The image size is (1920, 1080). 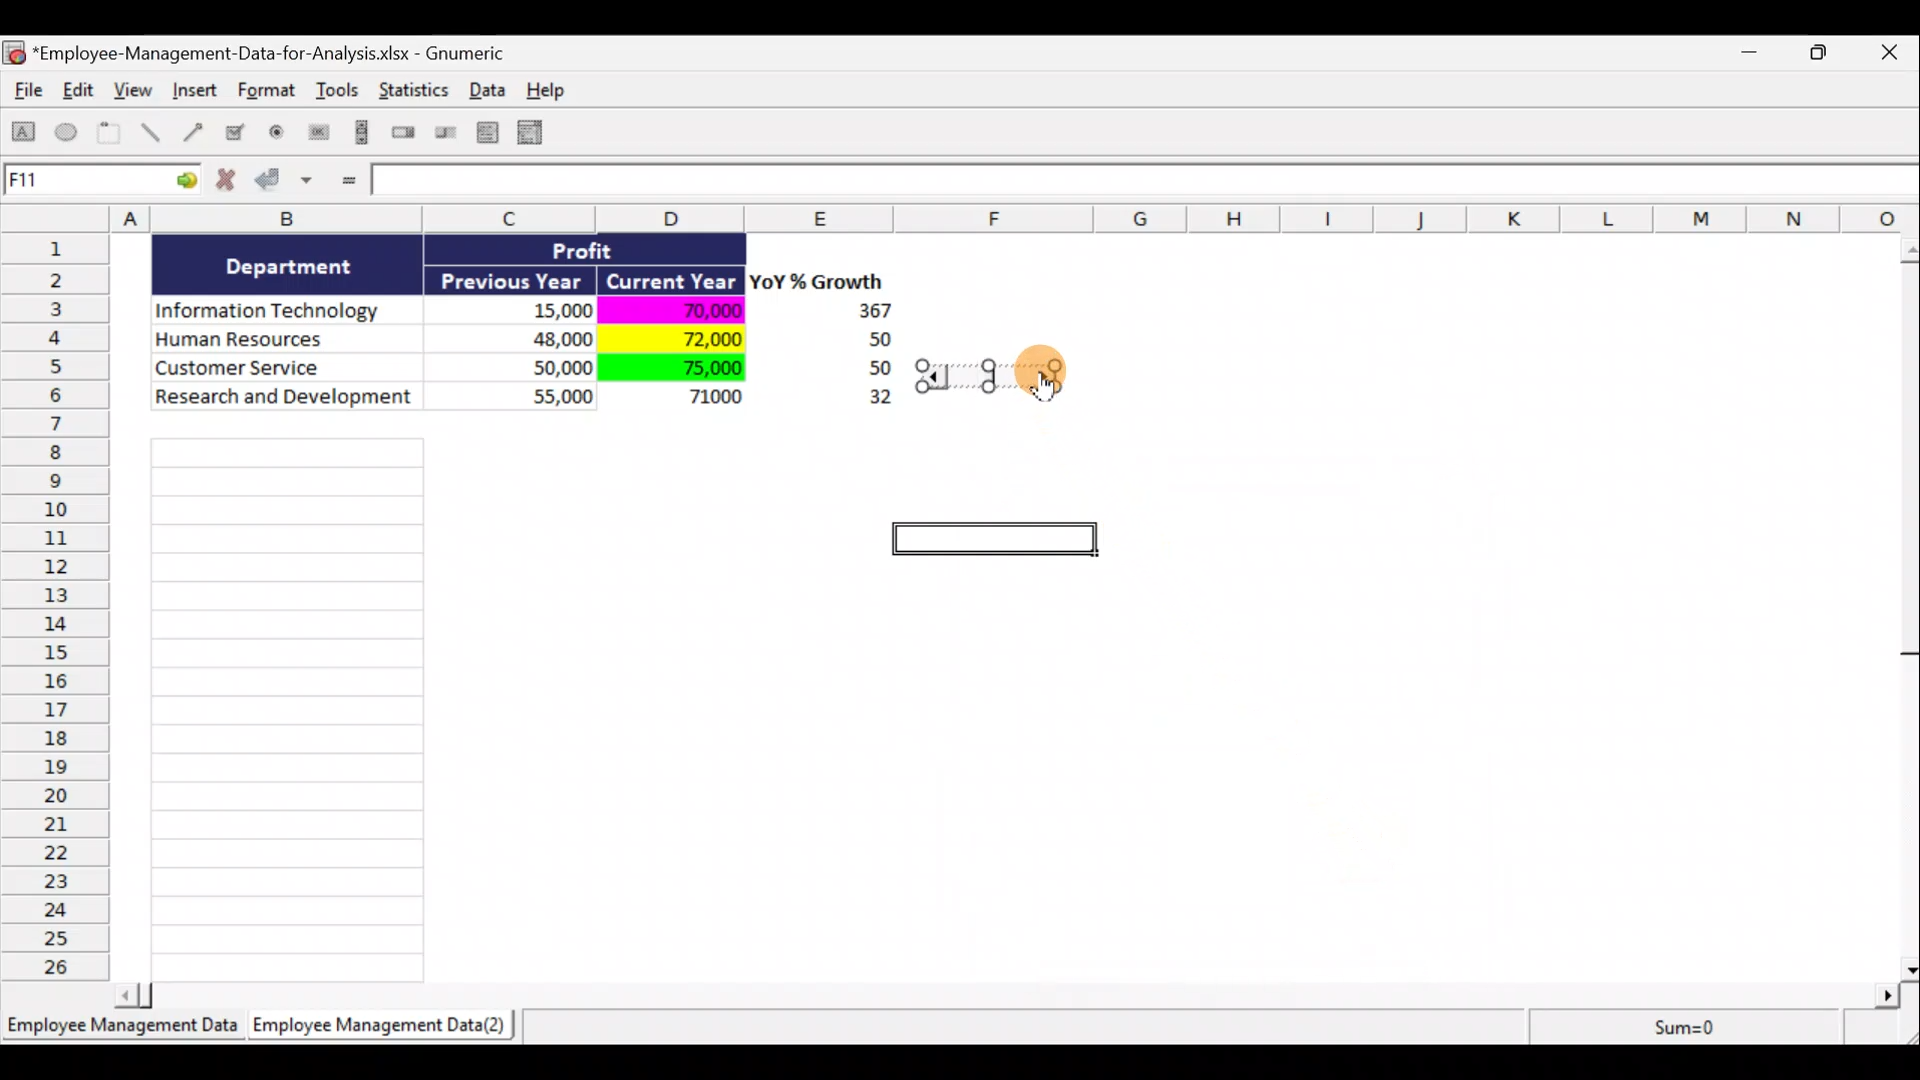 What do you see at coordinates (193, 131) in the screenshot?
I see `Create an arrow object` at bounding box center [193, 131].